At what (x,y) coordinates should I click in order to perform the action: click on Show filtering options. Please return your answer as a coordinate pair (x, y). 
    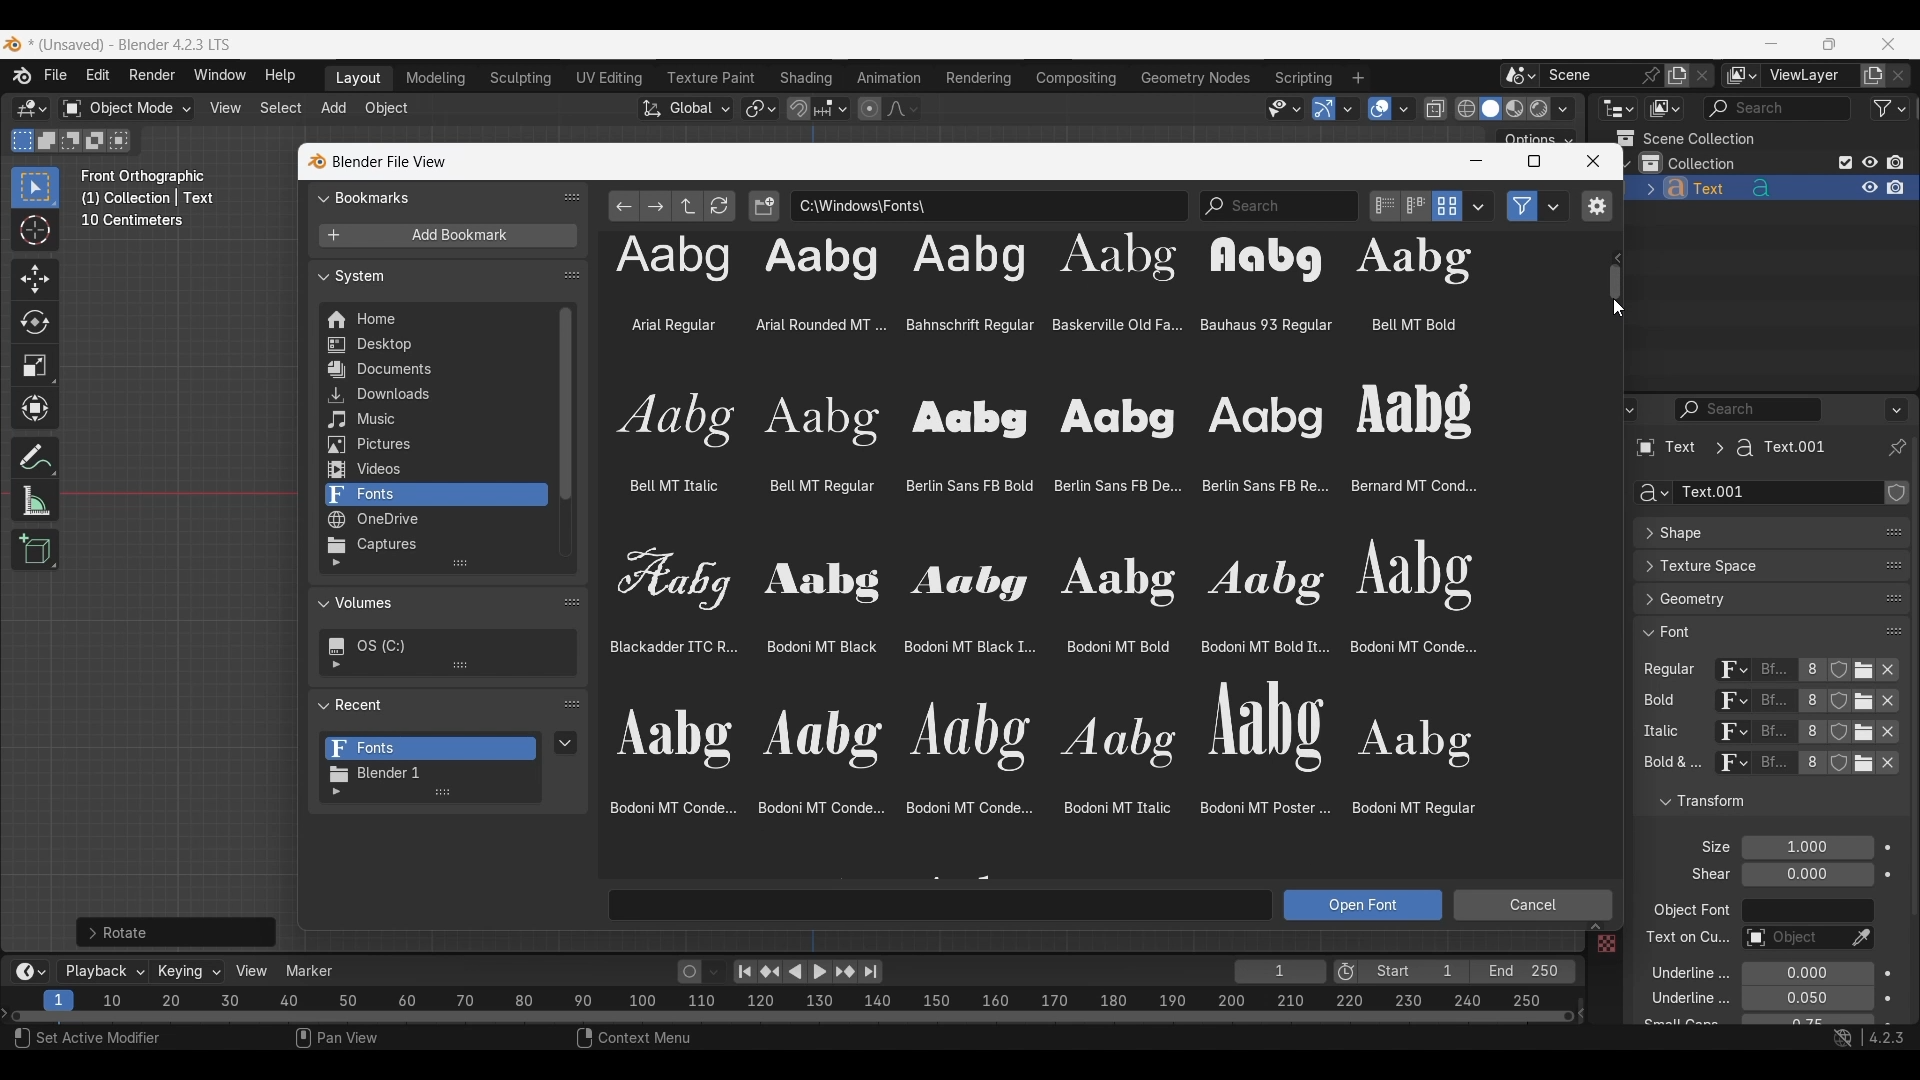
    Looking at the image, I should click on (336, 563).